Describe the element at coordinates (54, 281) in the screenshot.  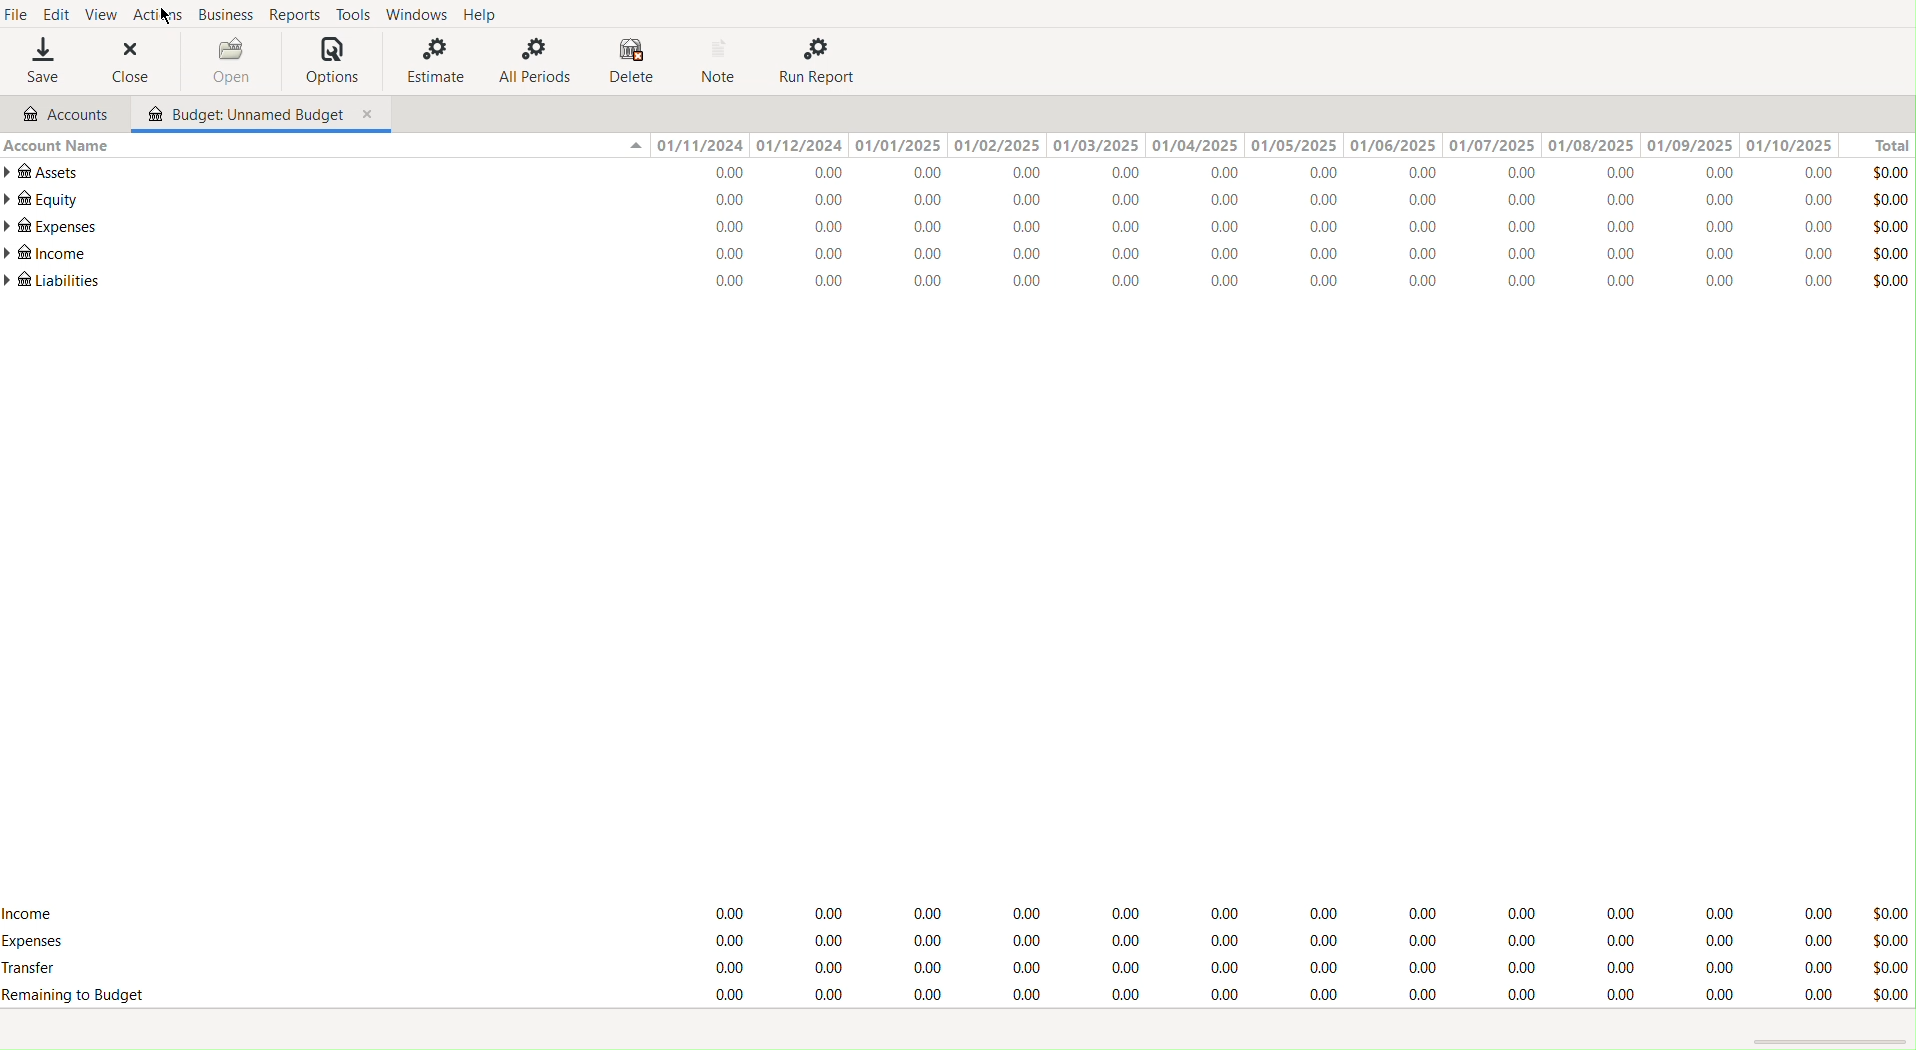
I see `Liabilities` at that location.